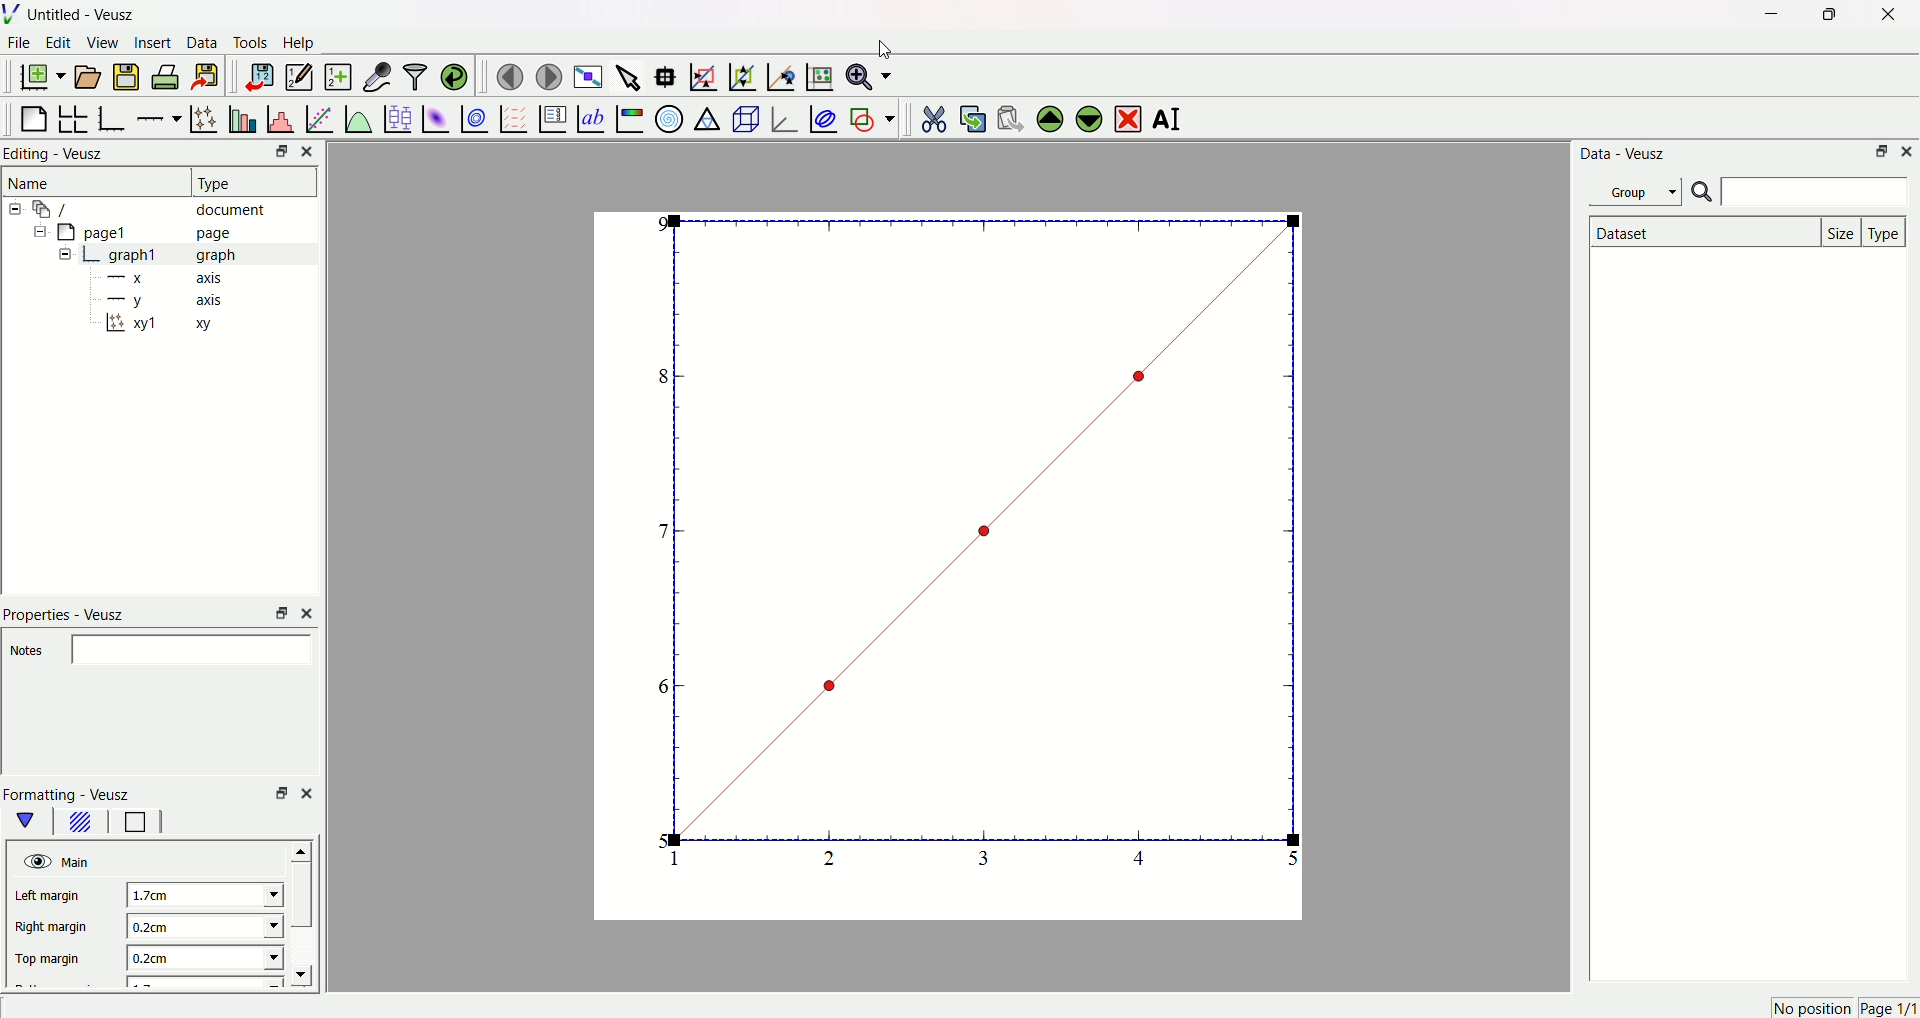 This screenshot has width=1920, height=1018. Describe the element at coordinates (935, 571) in the screenshot. I see `page` at that location.